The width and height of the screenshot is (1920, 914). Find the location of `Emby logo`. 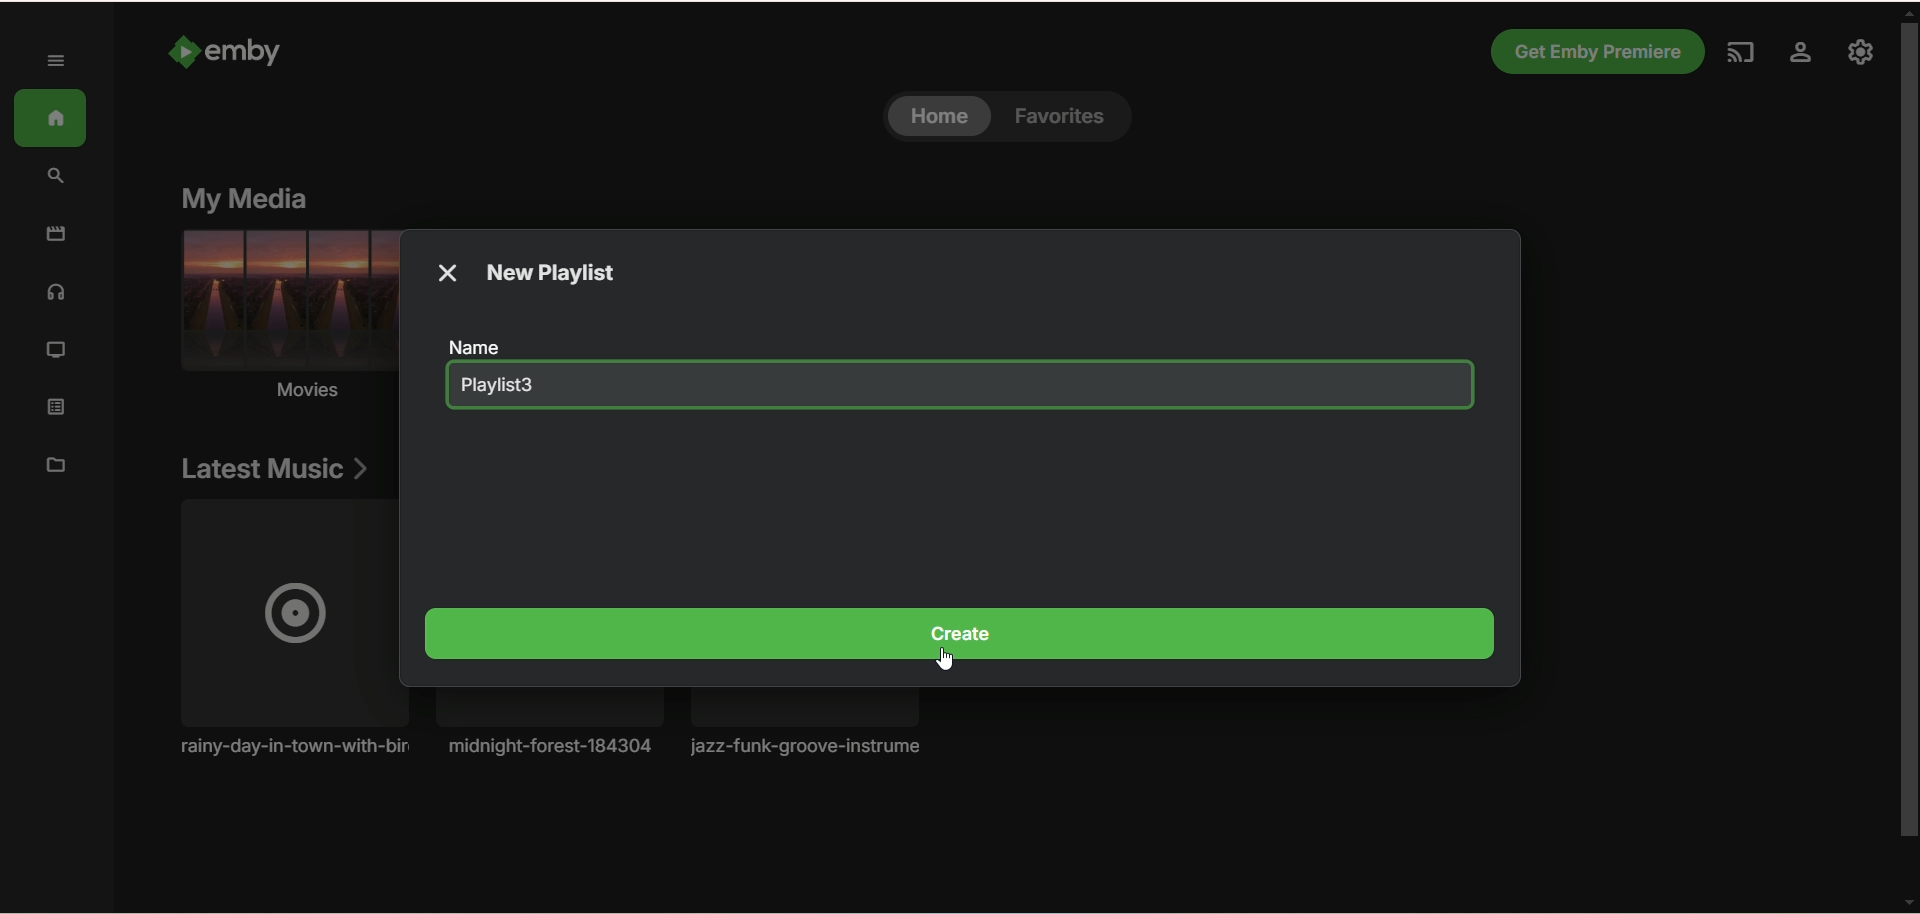

Emby logo is located at coordinates (183, 51).